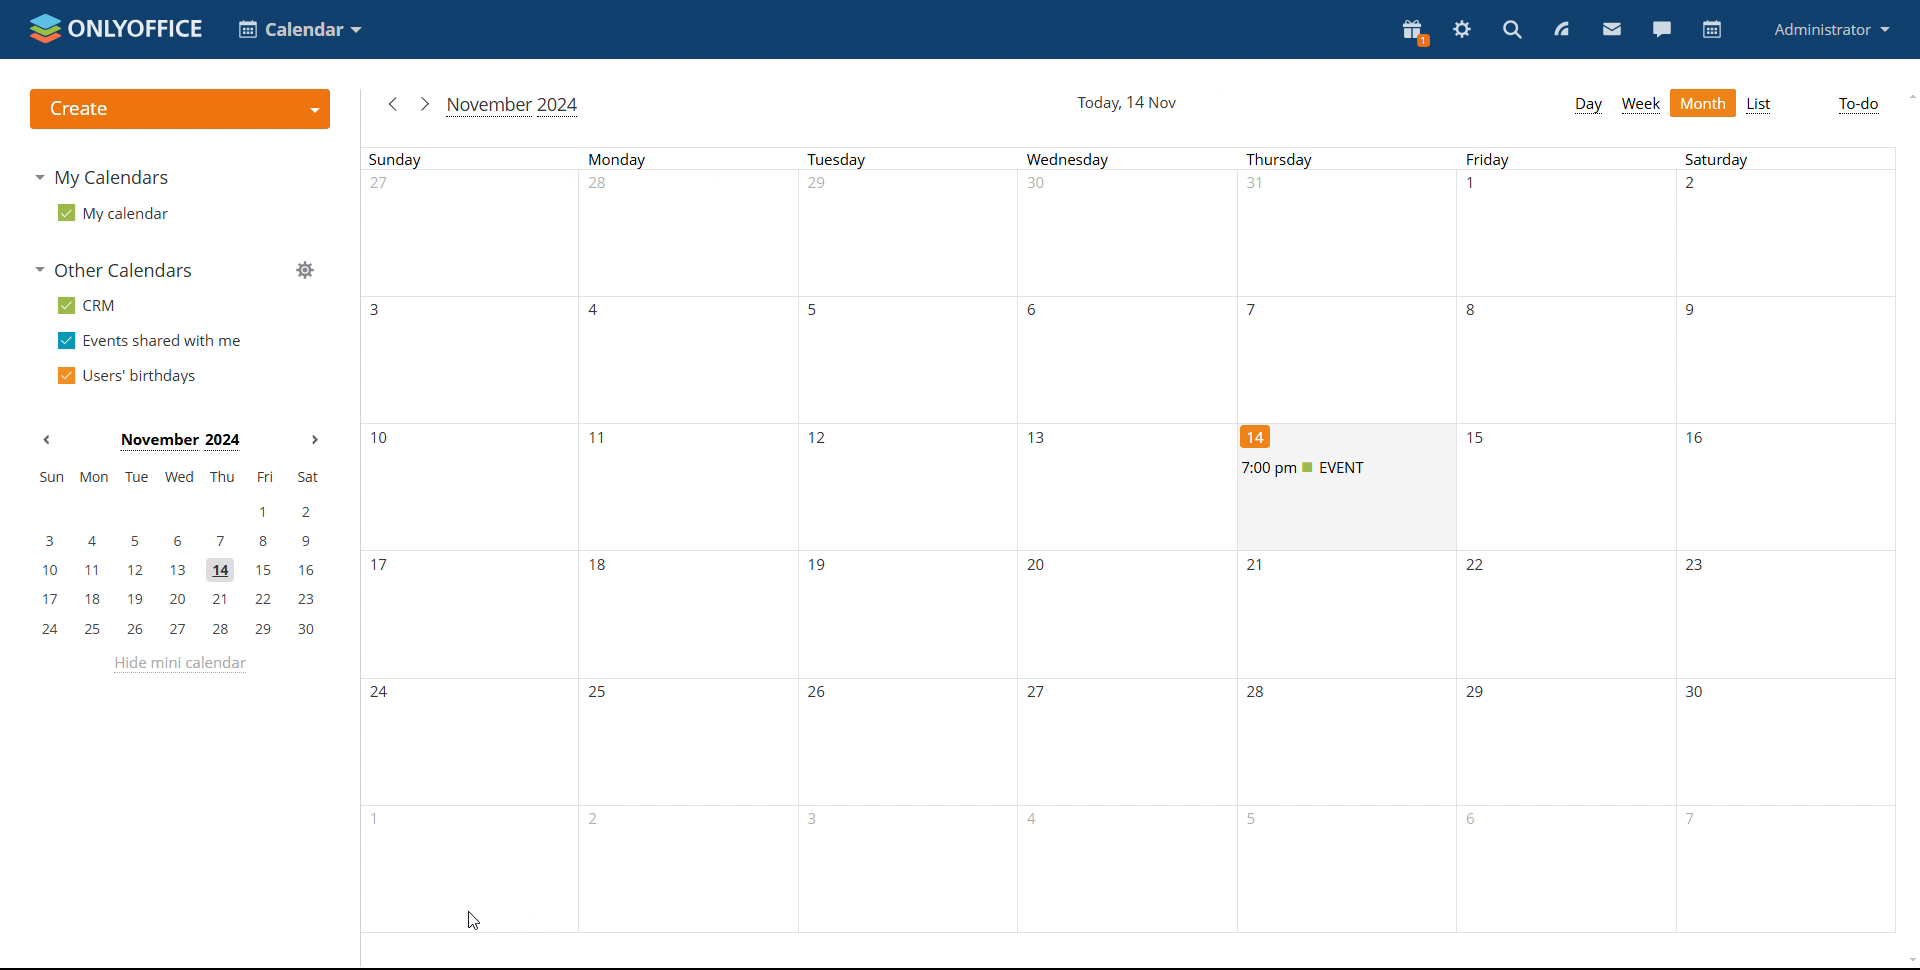  I want to click on settings, so click(1461, 30).